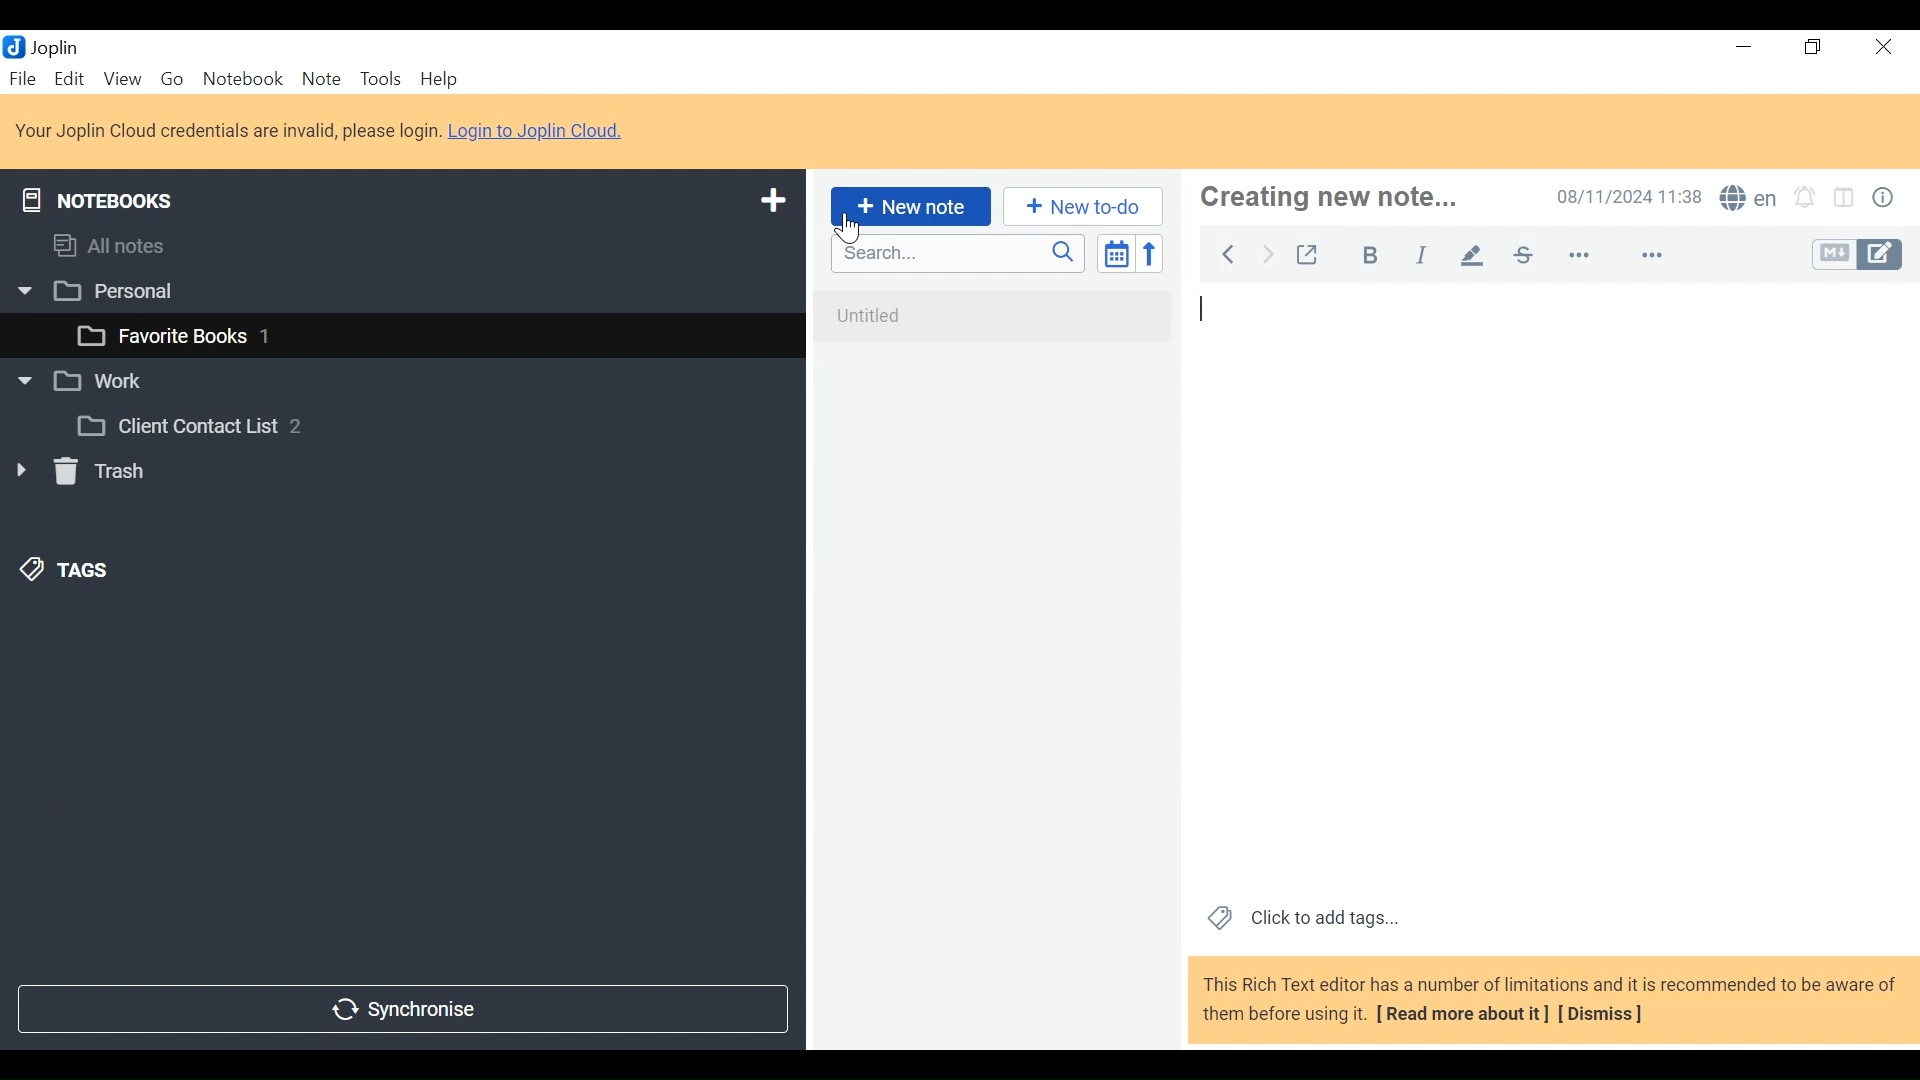 Image resolution: width=1920 pixels, height=1080 pixels. What do you see at coordinates (1271, 254) in the screenshot?
I see `Back` at bounding box center [1271, 254].